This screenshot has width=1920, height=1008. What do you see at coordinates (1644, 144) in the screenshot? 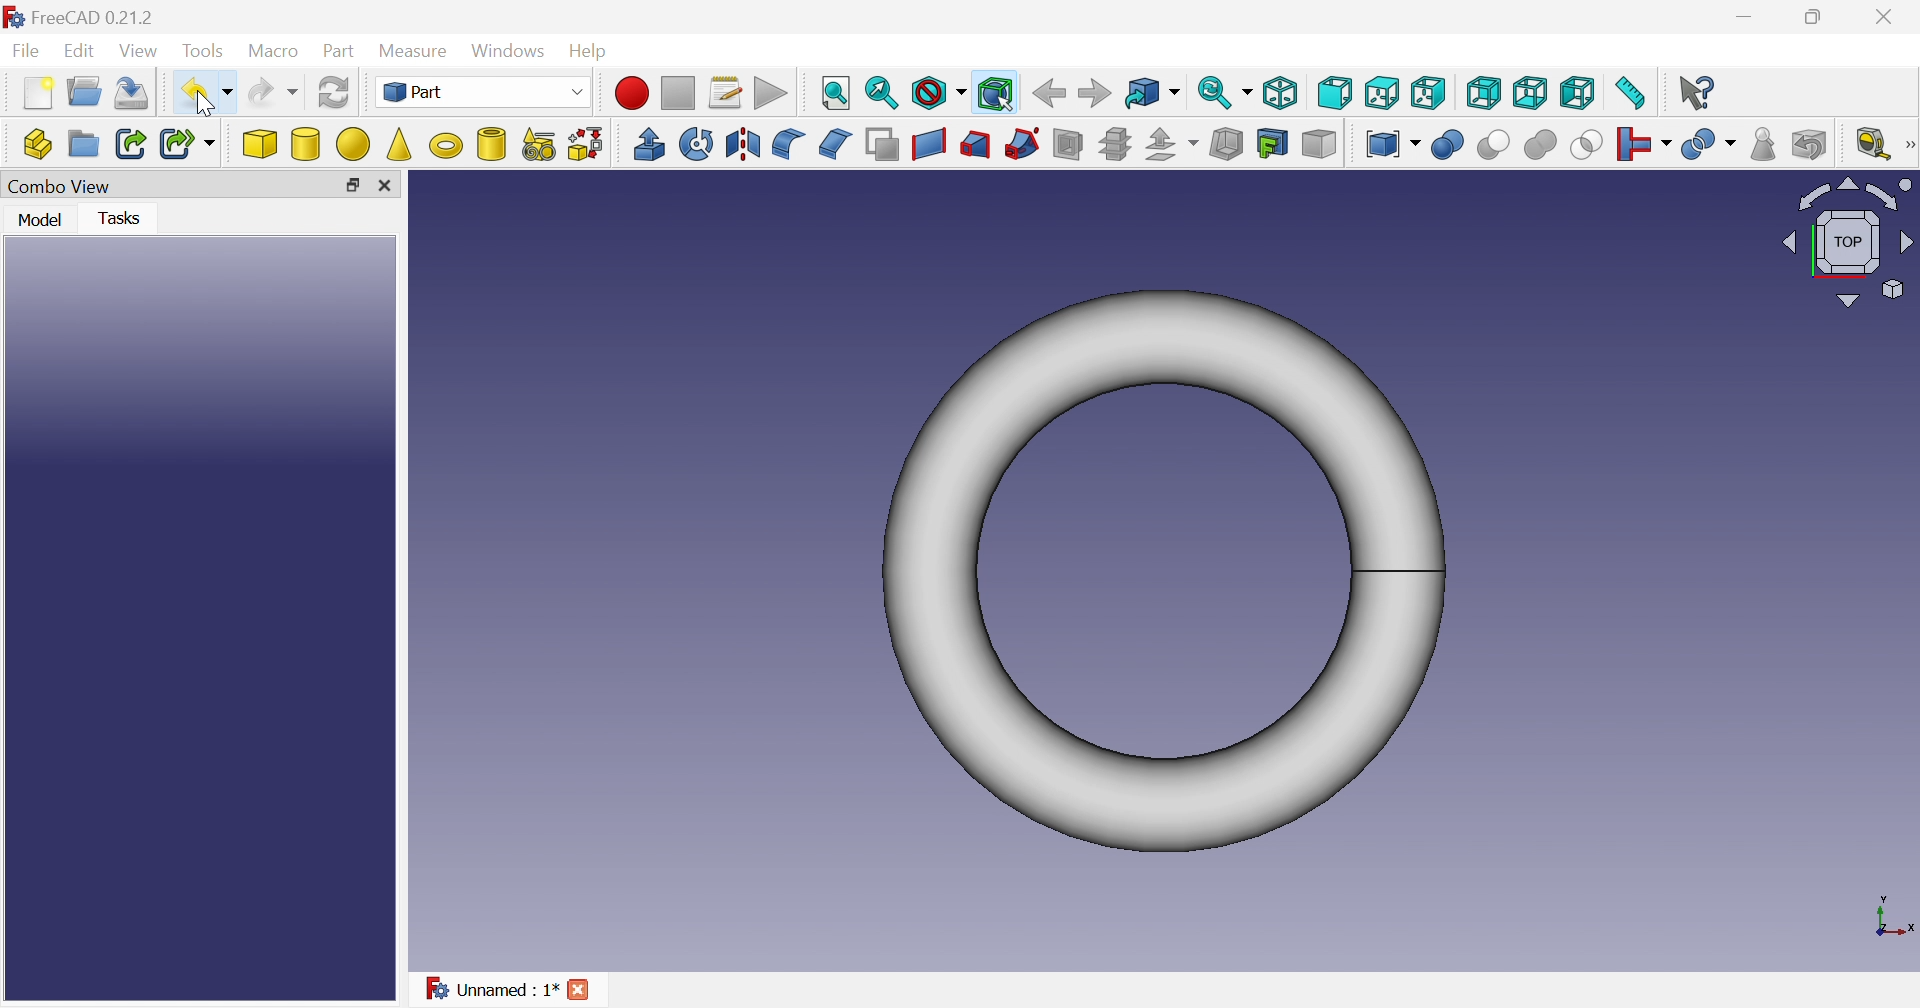
I see `Join objects...` at bounding box center [1644, 144].